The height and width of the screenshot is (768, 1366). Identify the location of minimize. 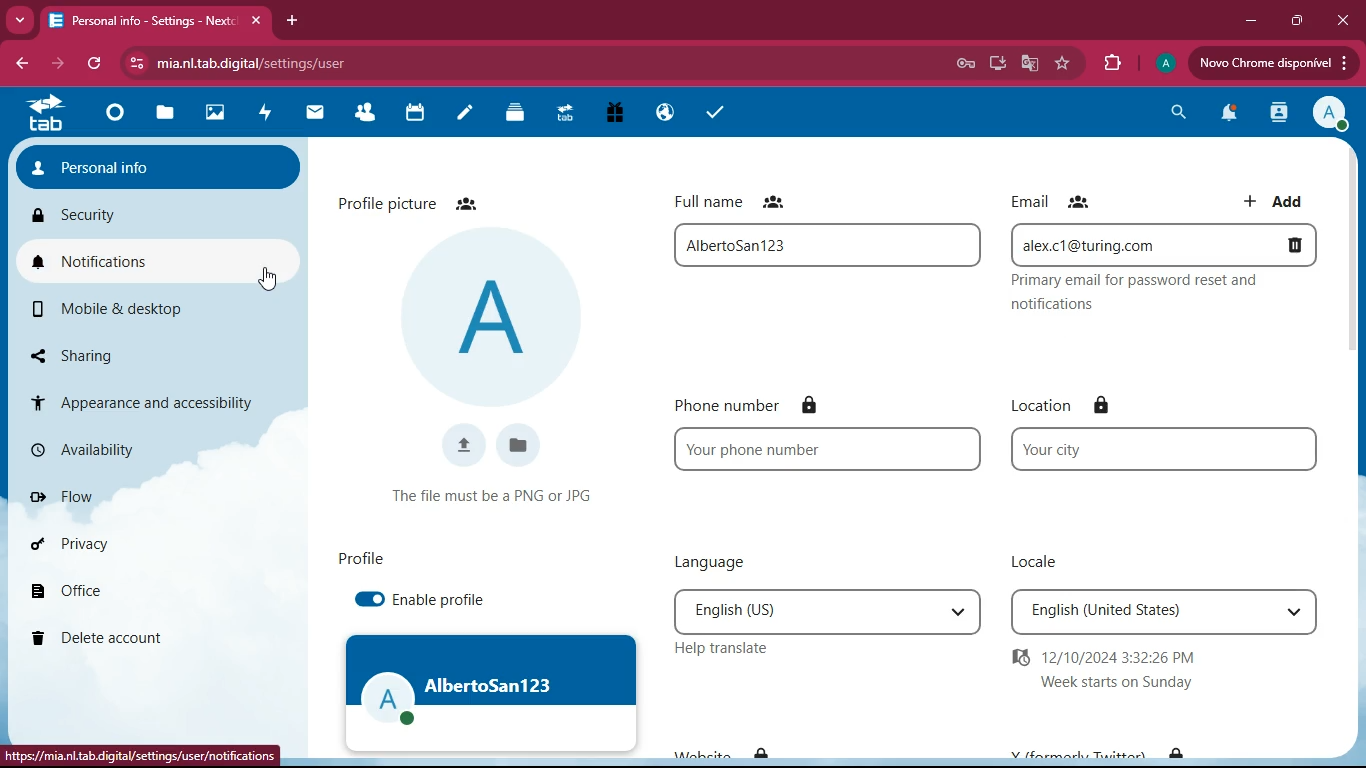
(1247, 19).